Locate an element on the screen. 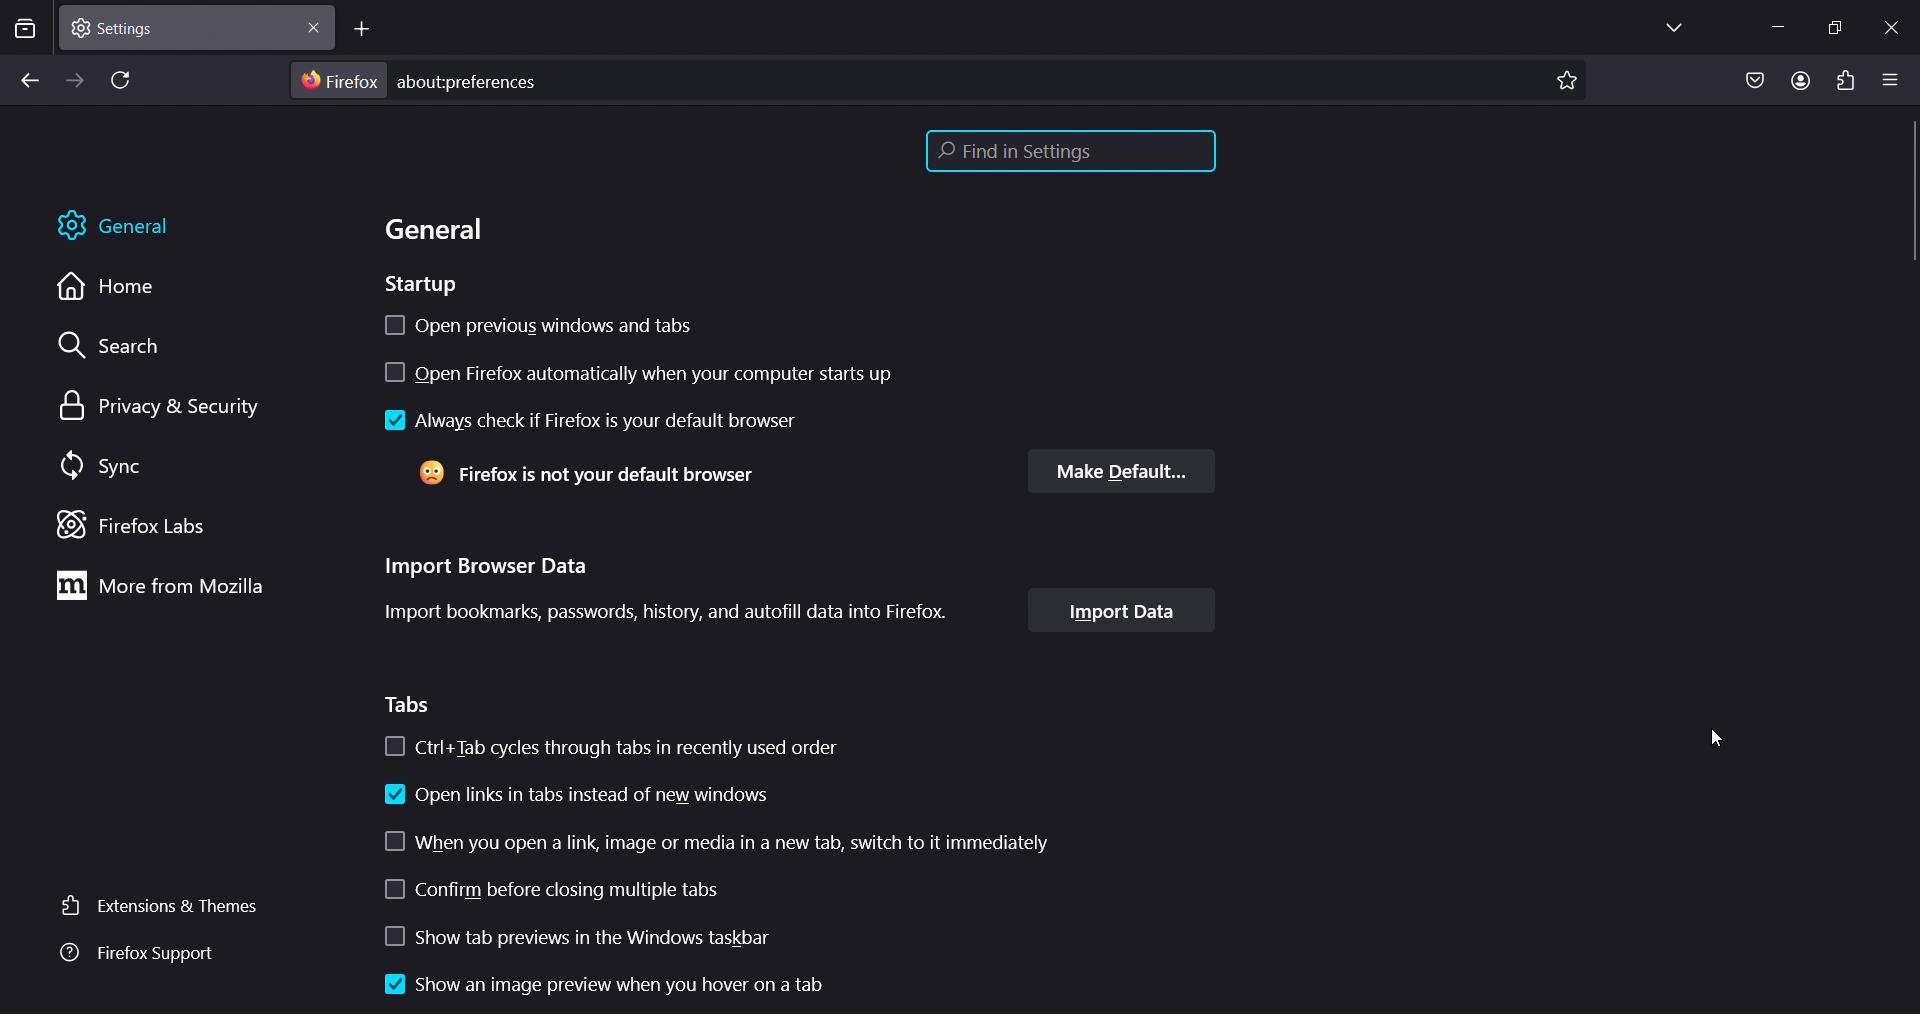 Image resolution: width=1920 pixels, height=1014 pixels. Import Browser Data
Import bookmarks, passwords, history, and autofill data into Firefox. is located at coordinates (672, 592).